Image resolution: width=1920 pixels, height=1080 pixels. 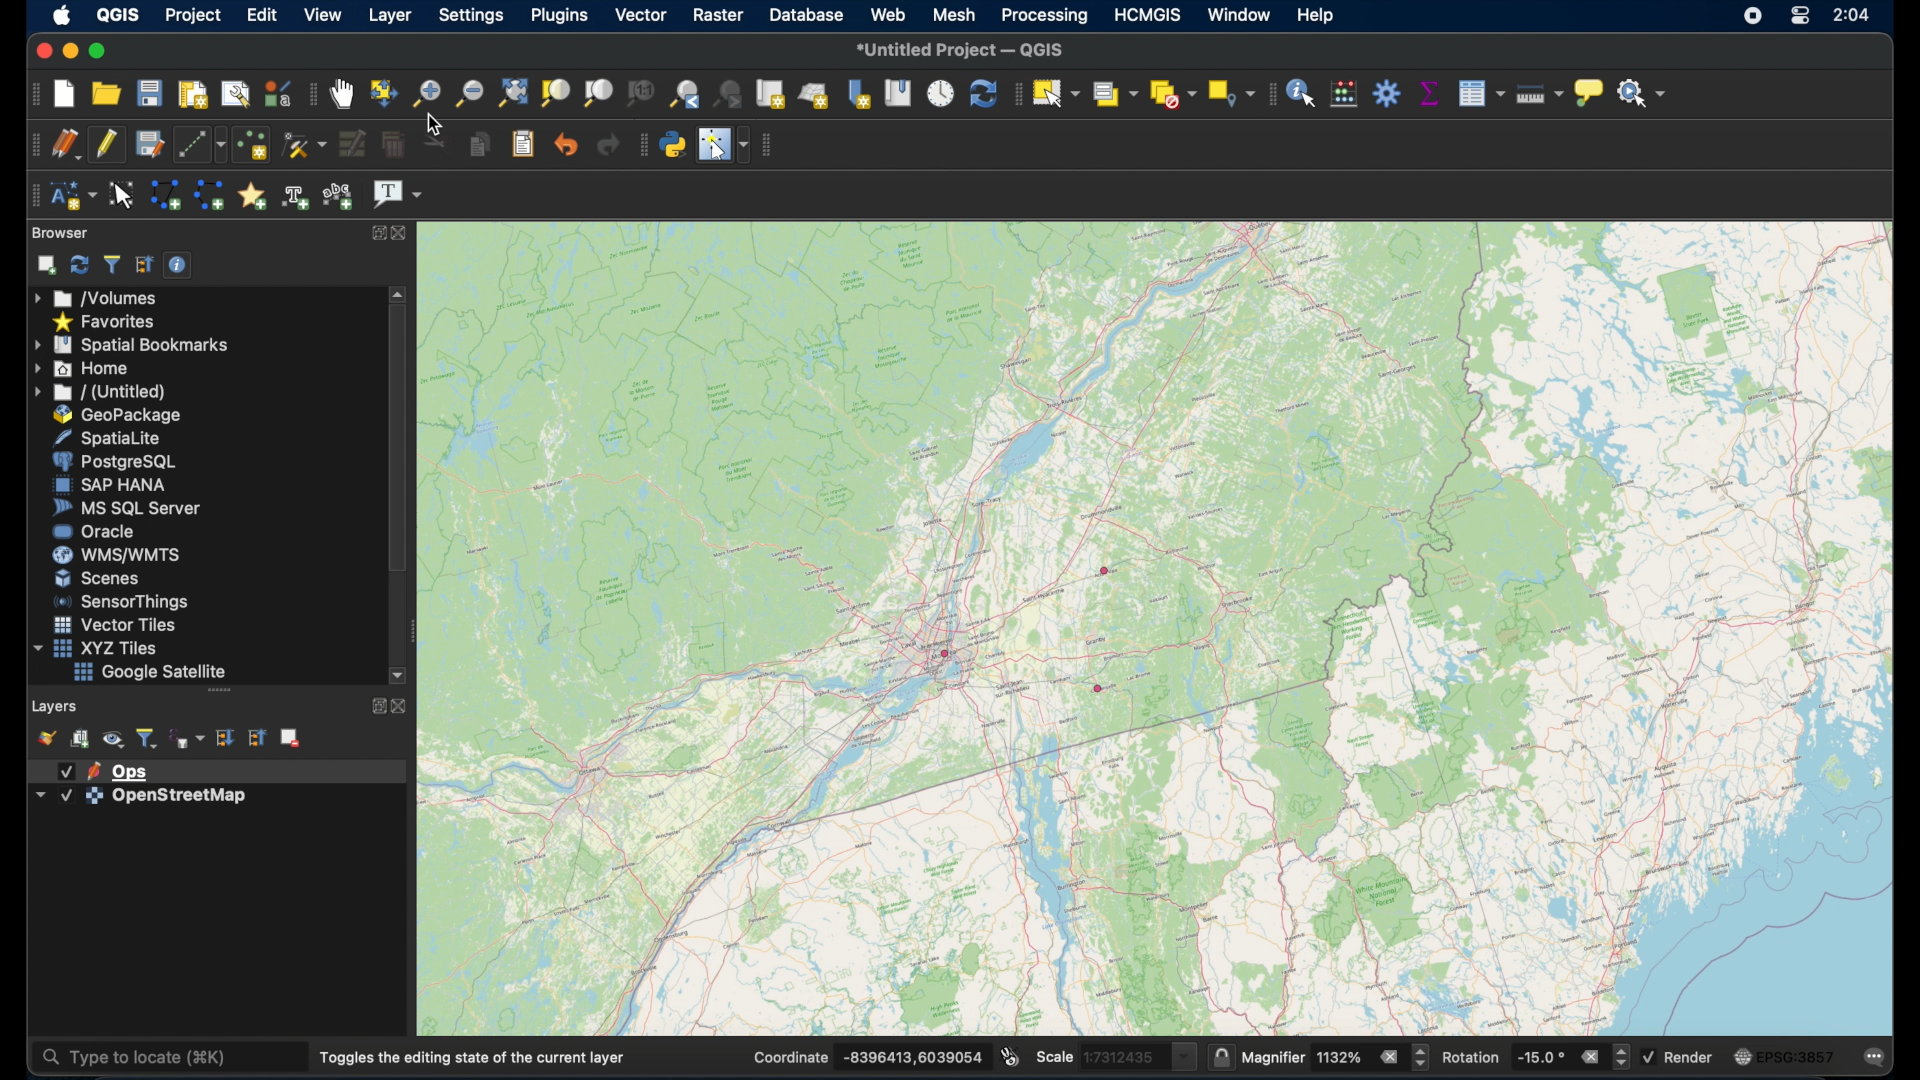 I want to click on current cos, so click(x=1785, y=1056).